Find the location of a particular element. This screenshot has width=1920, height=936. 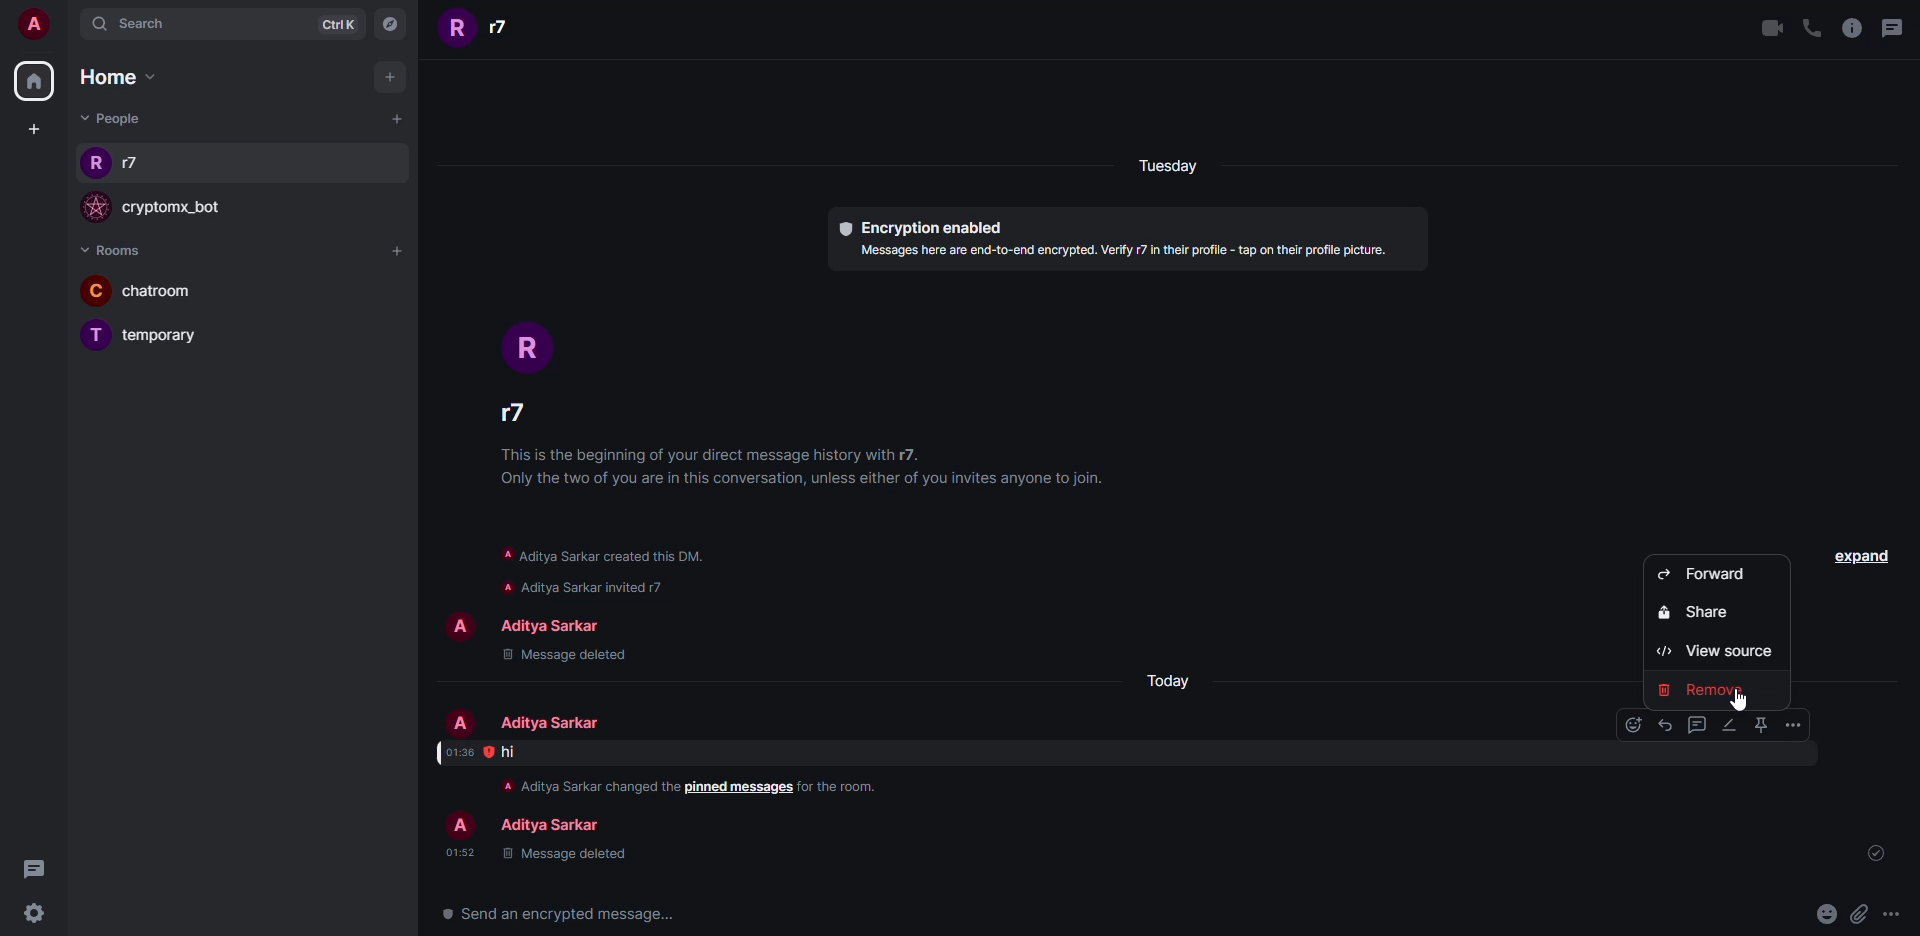

profile is located at coordinates (459, 827).